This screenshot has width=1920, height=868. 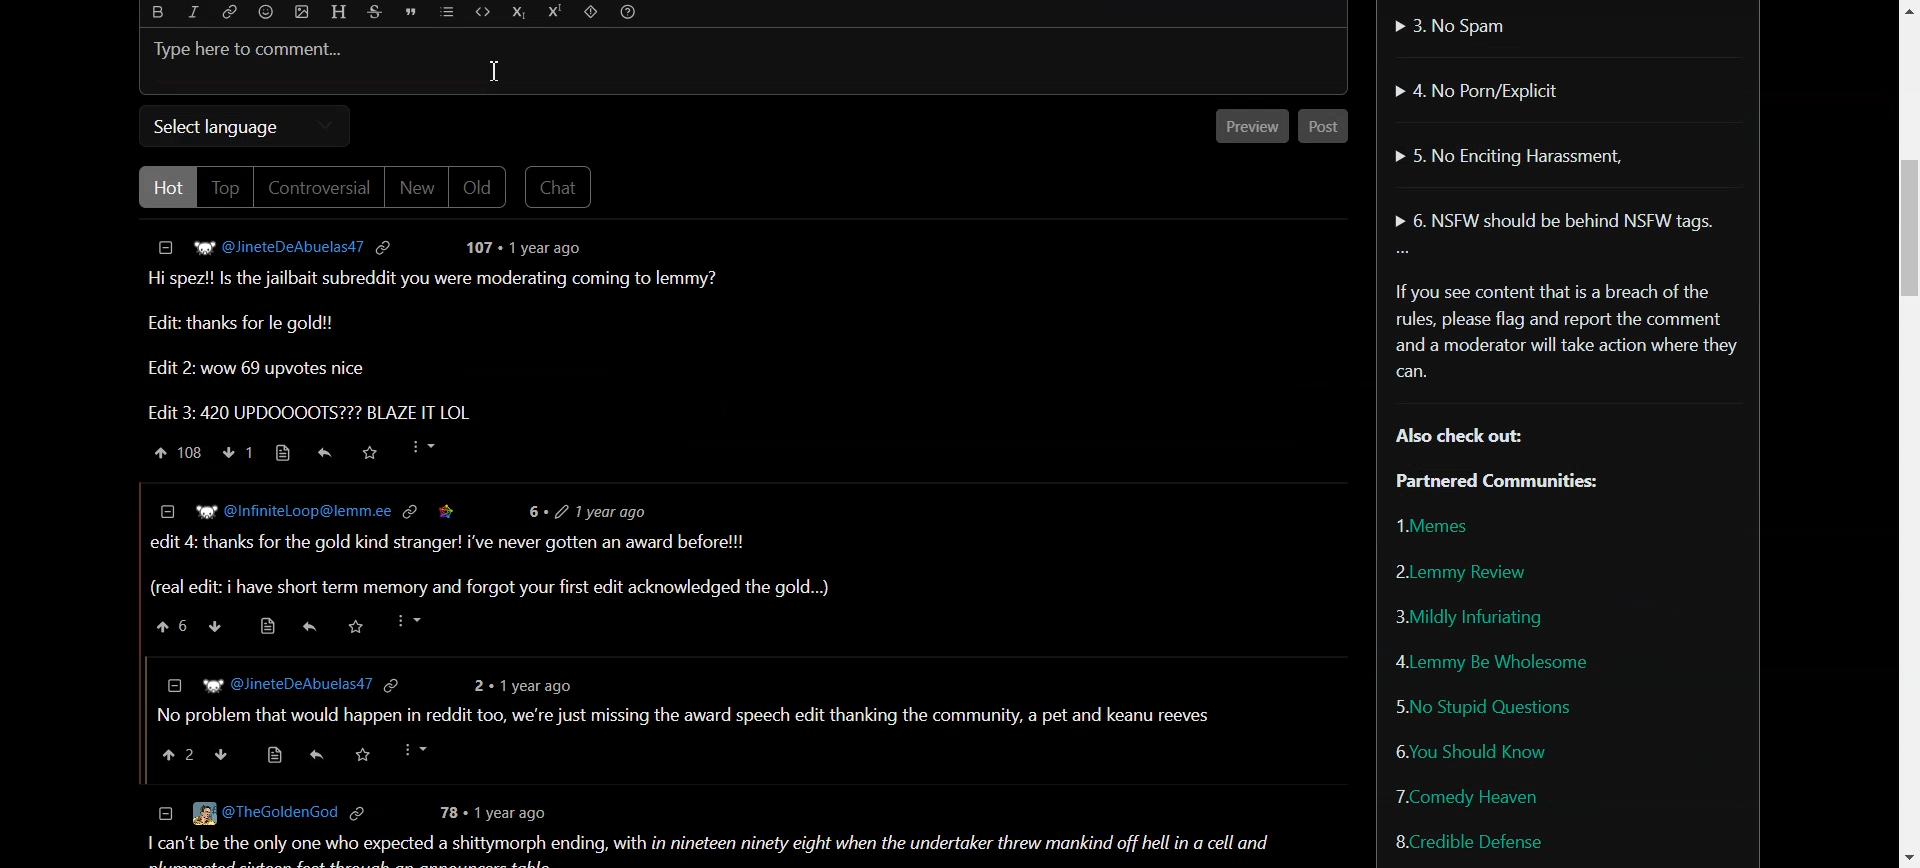 I want to click on No Enciting Harassment,, so click(x=1512, y=156).